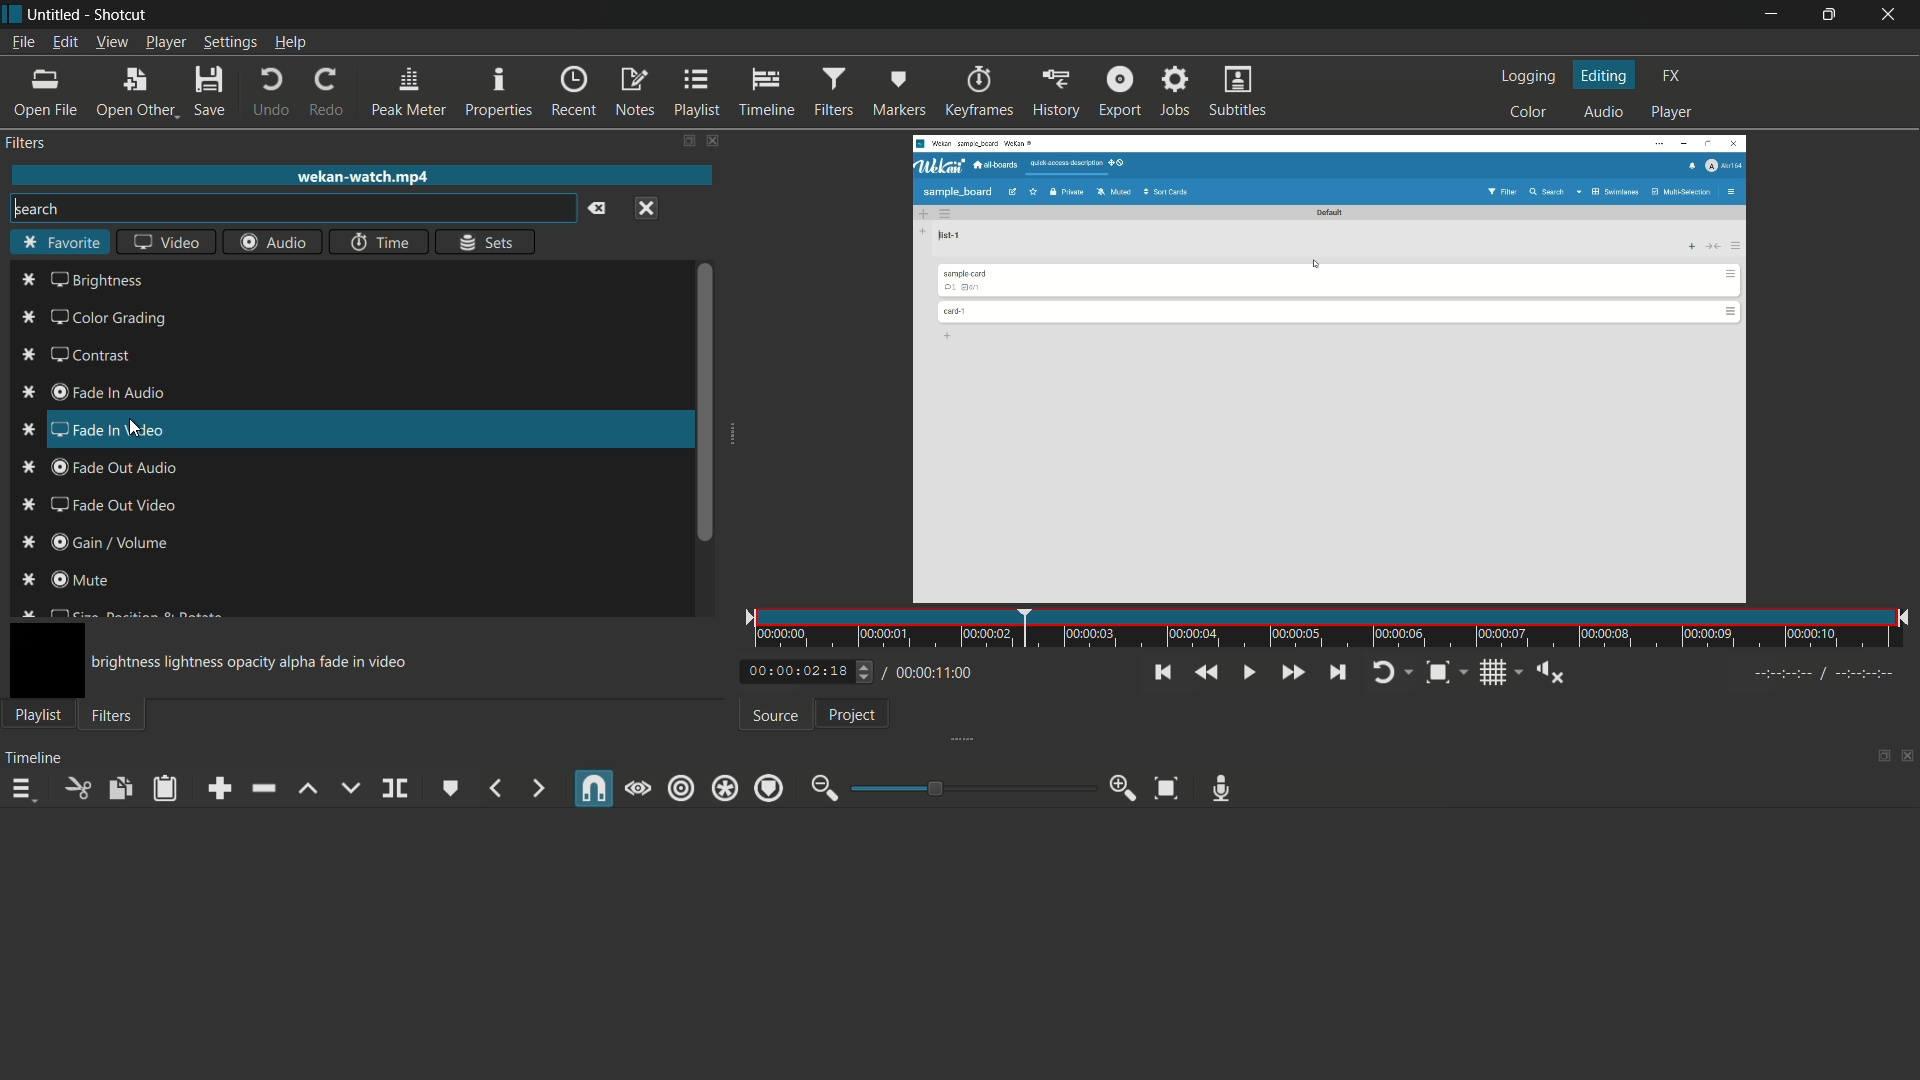  What do you see at coordinates (63, 580) in the screenshot?
I see `mute` at bounding box center [63, 580].